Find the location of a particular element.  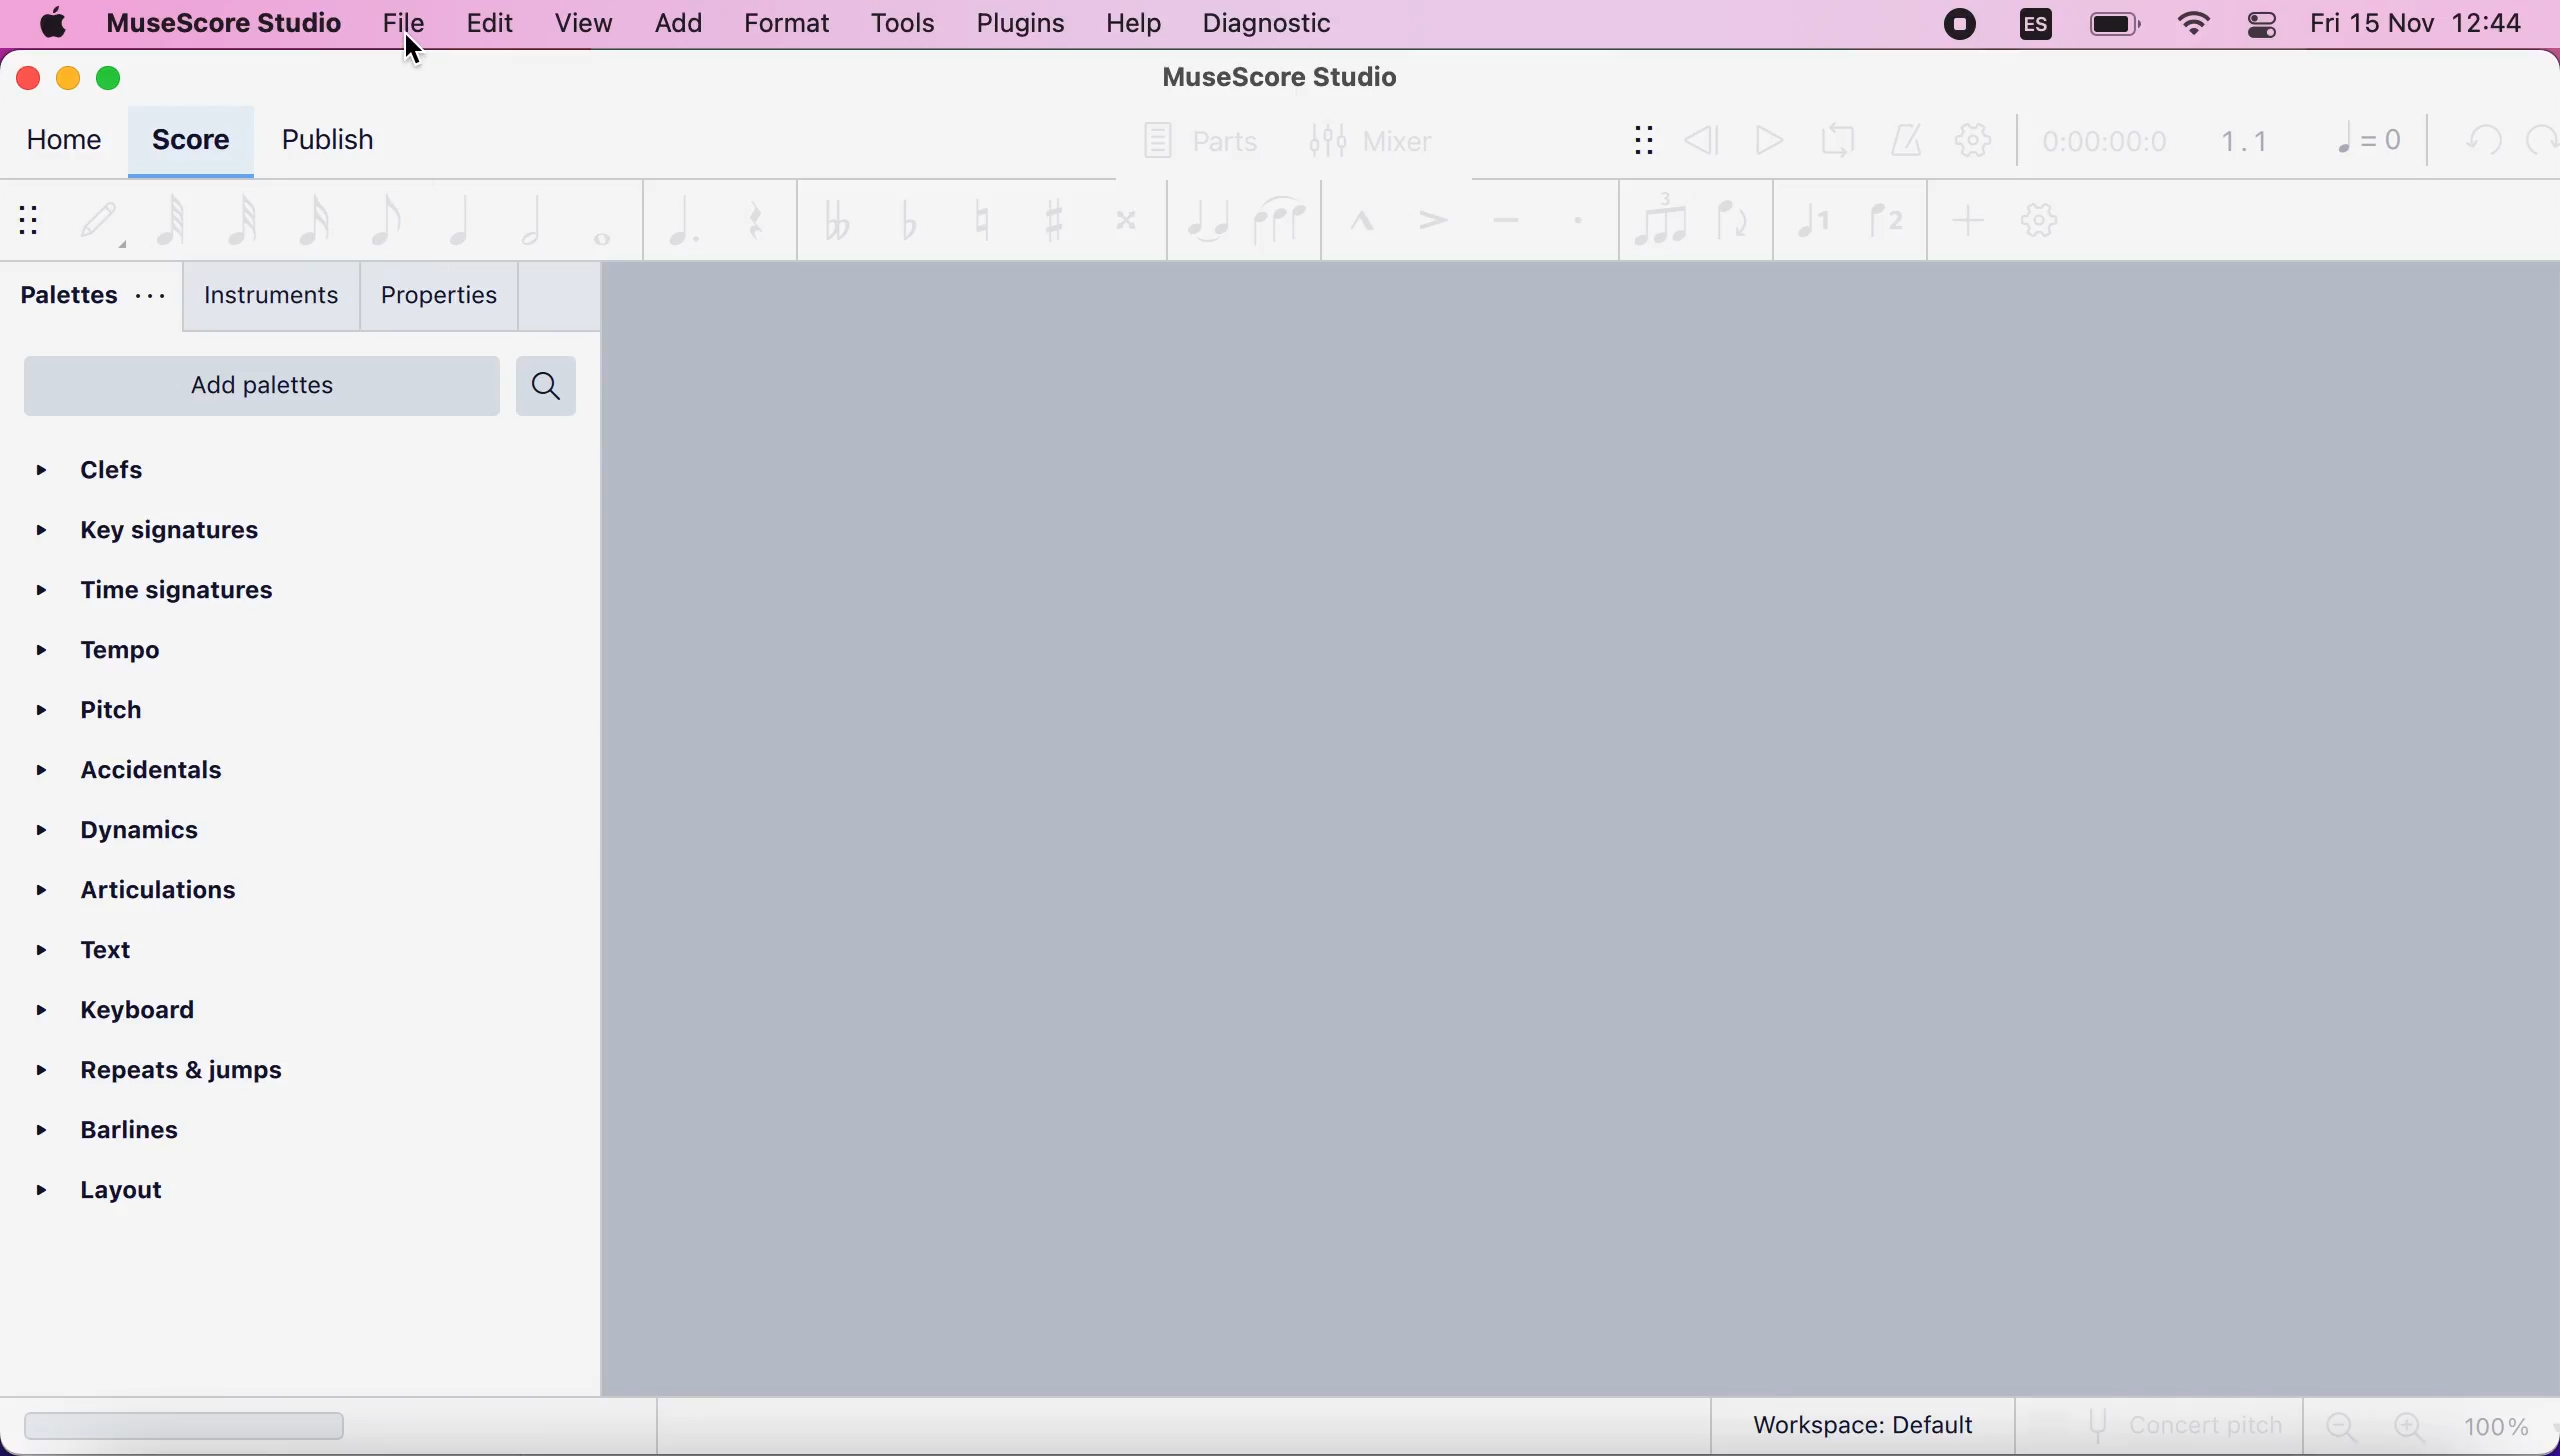

default is located at coordinates (99, 215).